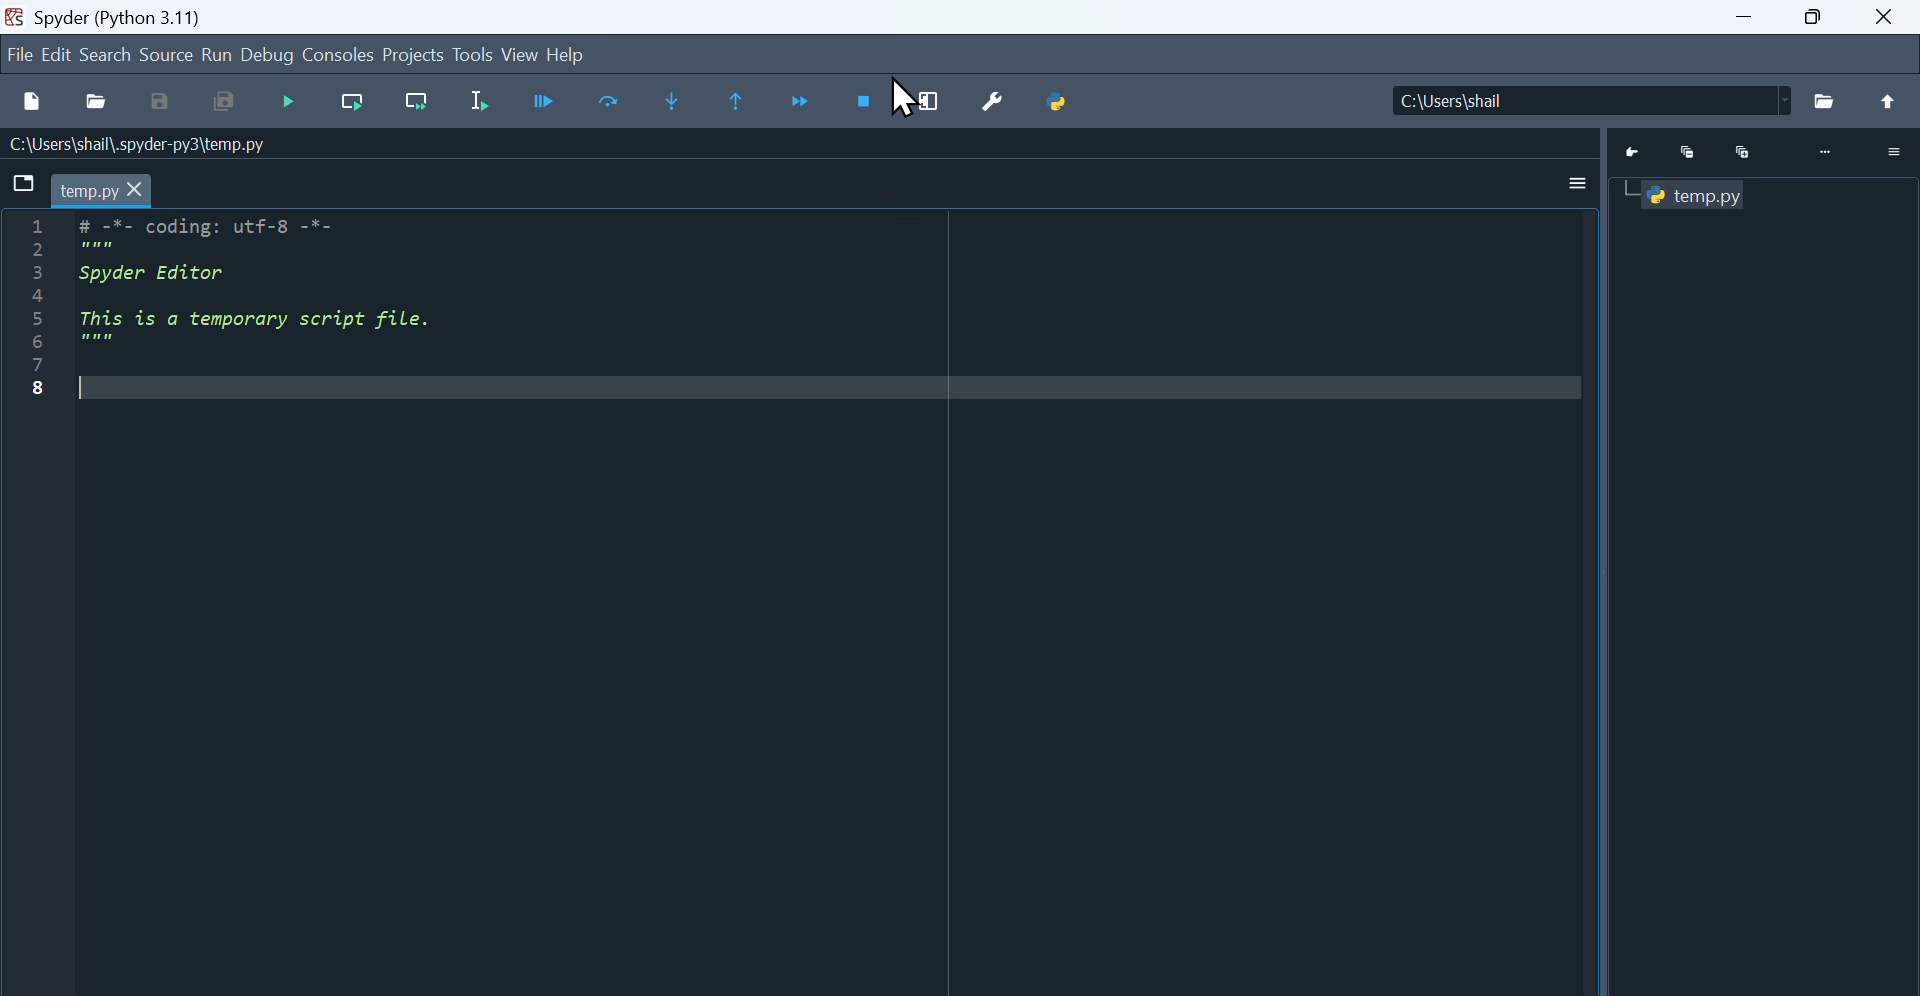  I want to click on Run cell, so click(548, 103).